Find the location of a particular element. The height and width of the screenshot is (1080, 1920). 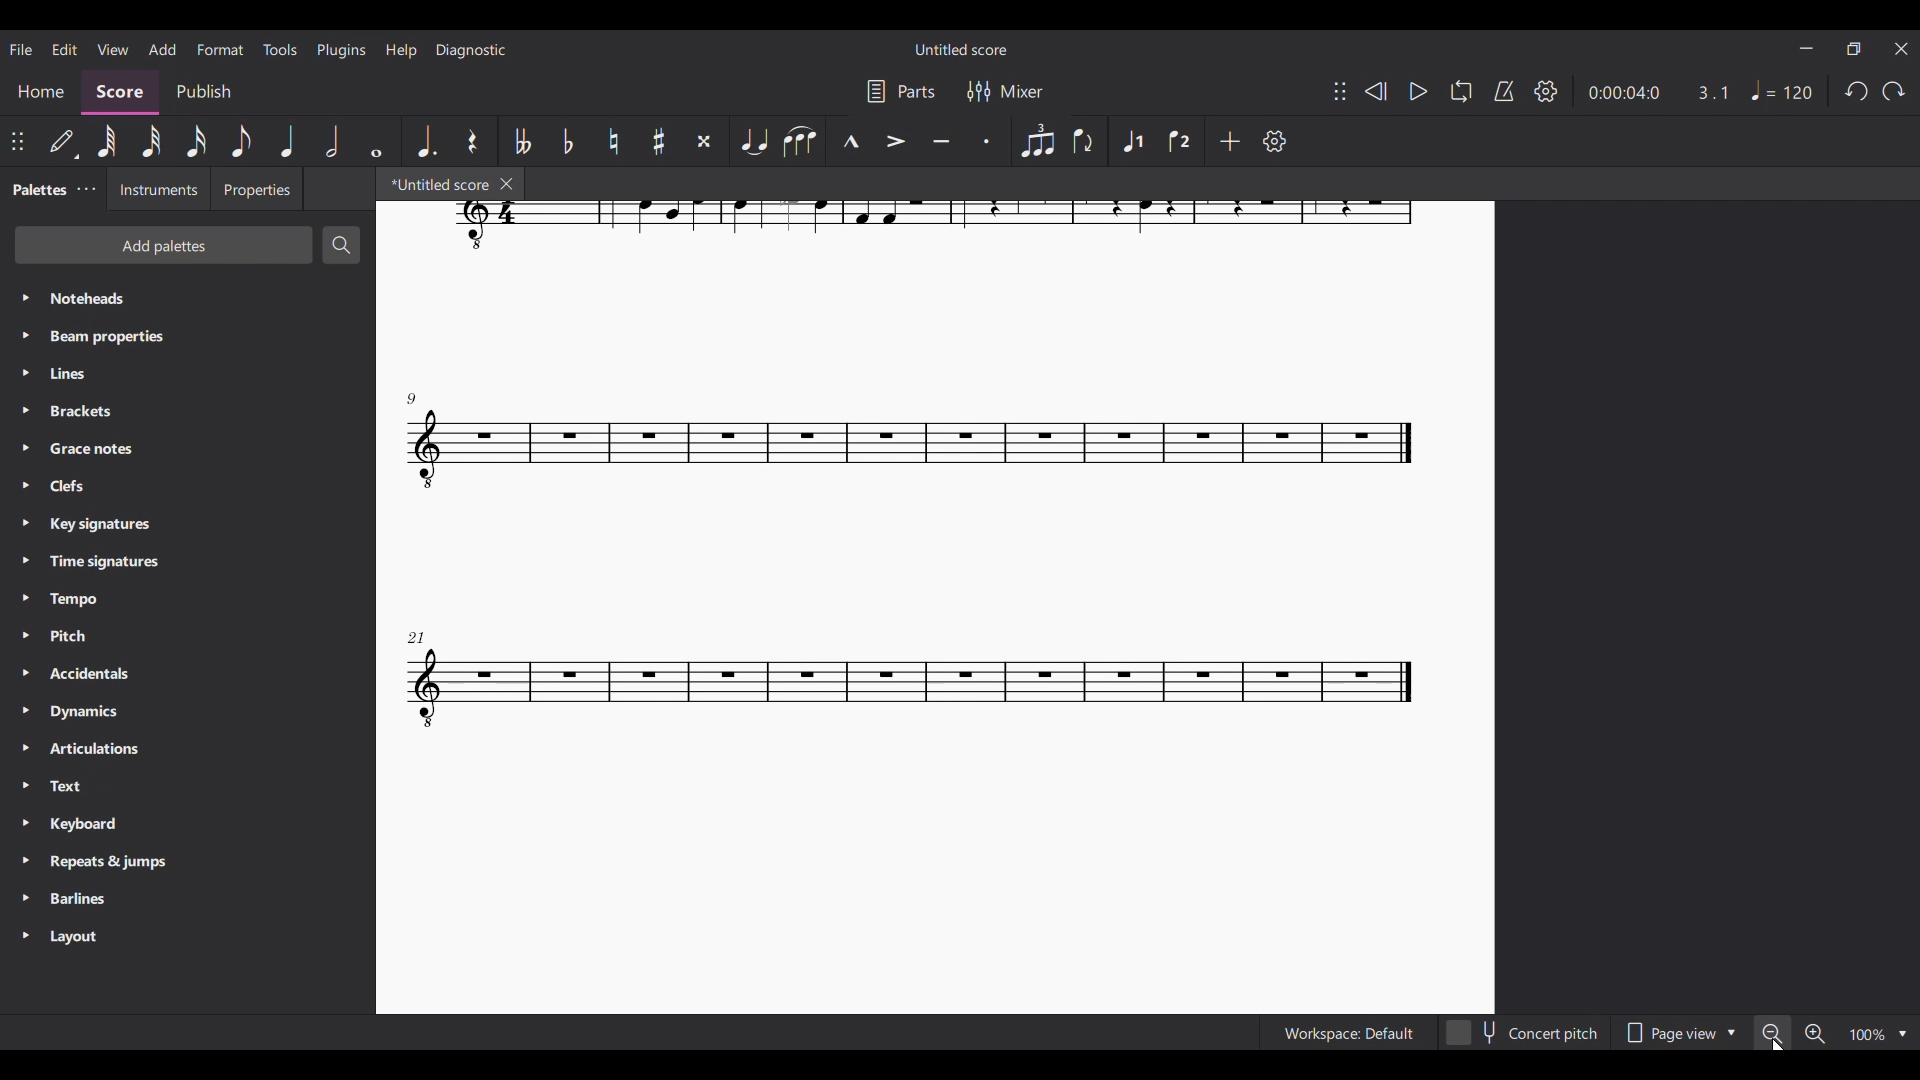

Play is located at coordinates (1419, 91).